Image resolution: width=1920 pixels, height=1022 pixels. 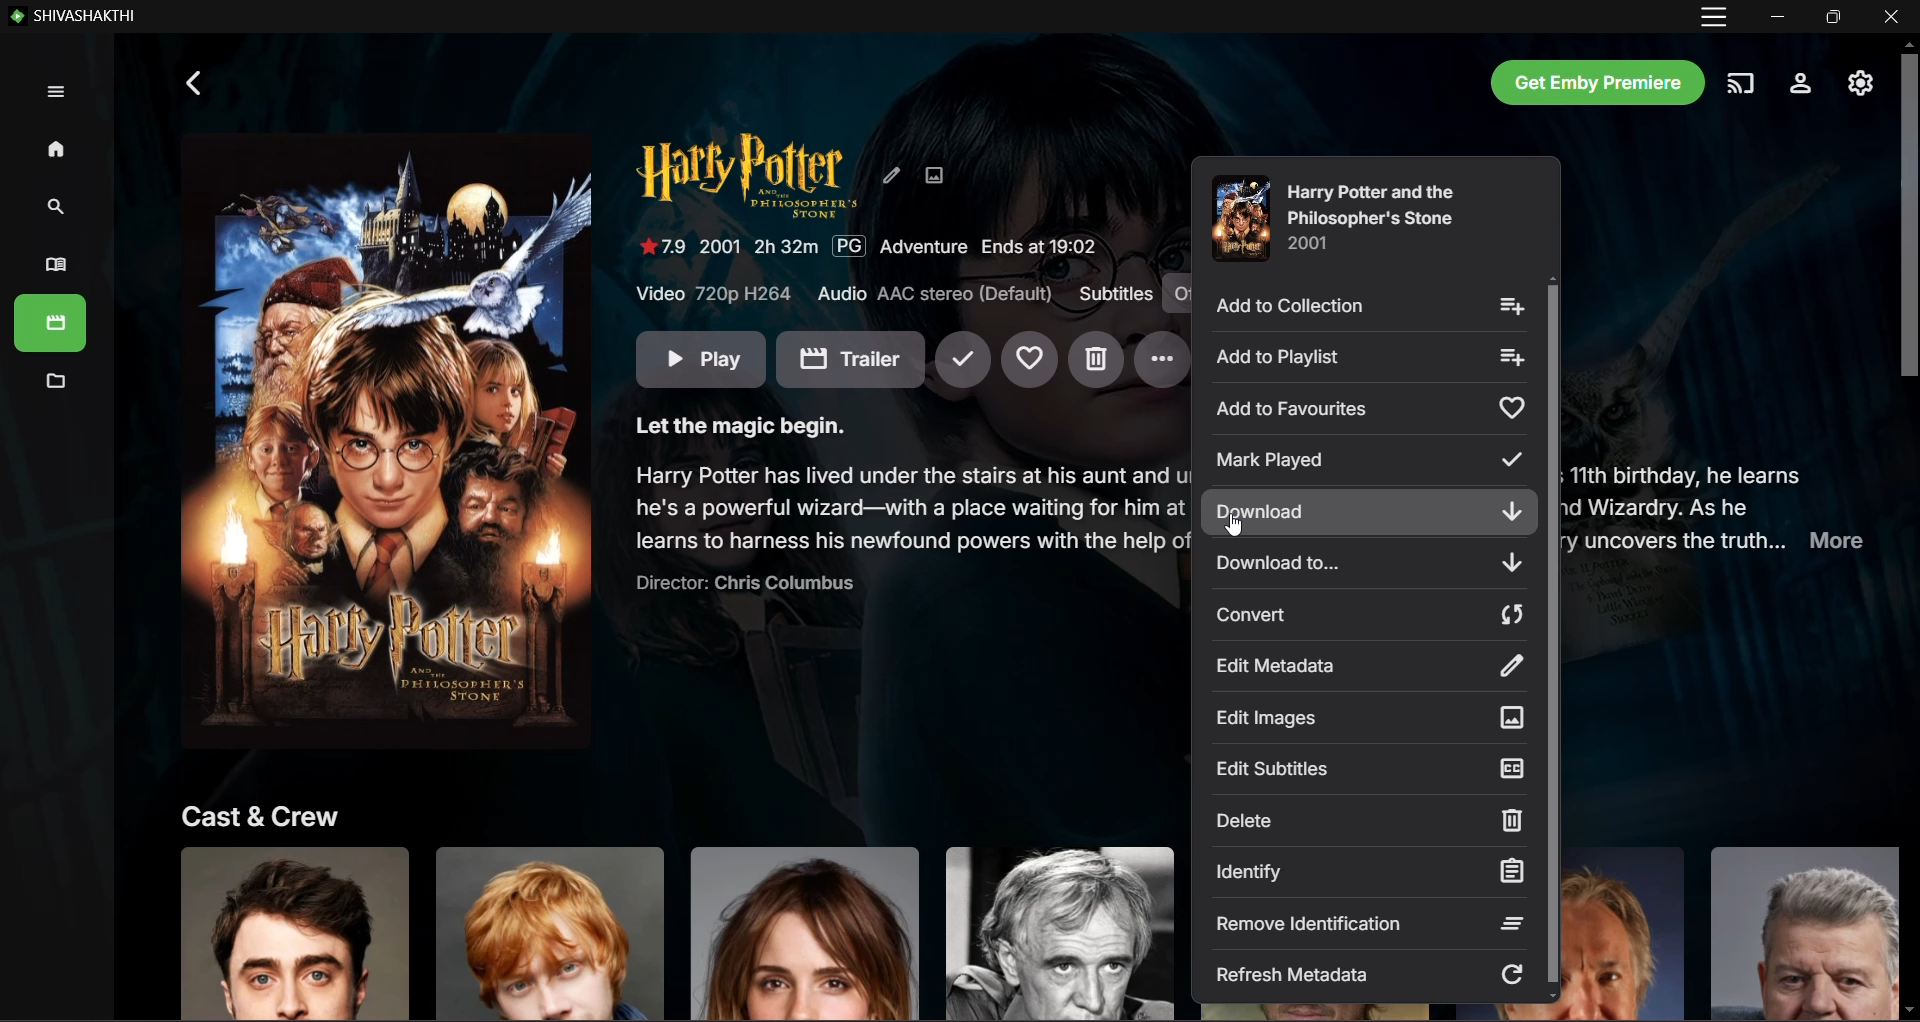 What do you see at coordinates (1058, 932) in the screenshot?
I see `Click to know more about actor` at bounding box center [1058, 932].